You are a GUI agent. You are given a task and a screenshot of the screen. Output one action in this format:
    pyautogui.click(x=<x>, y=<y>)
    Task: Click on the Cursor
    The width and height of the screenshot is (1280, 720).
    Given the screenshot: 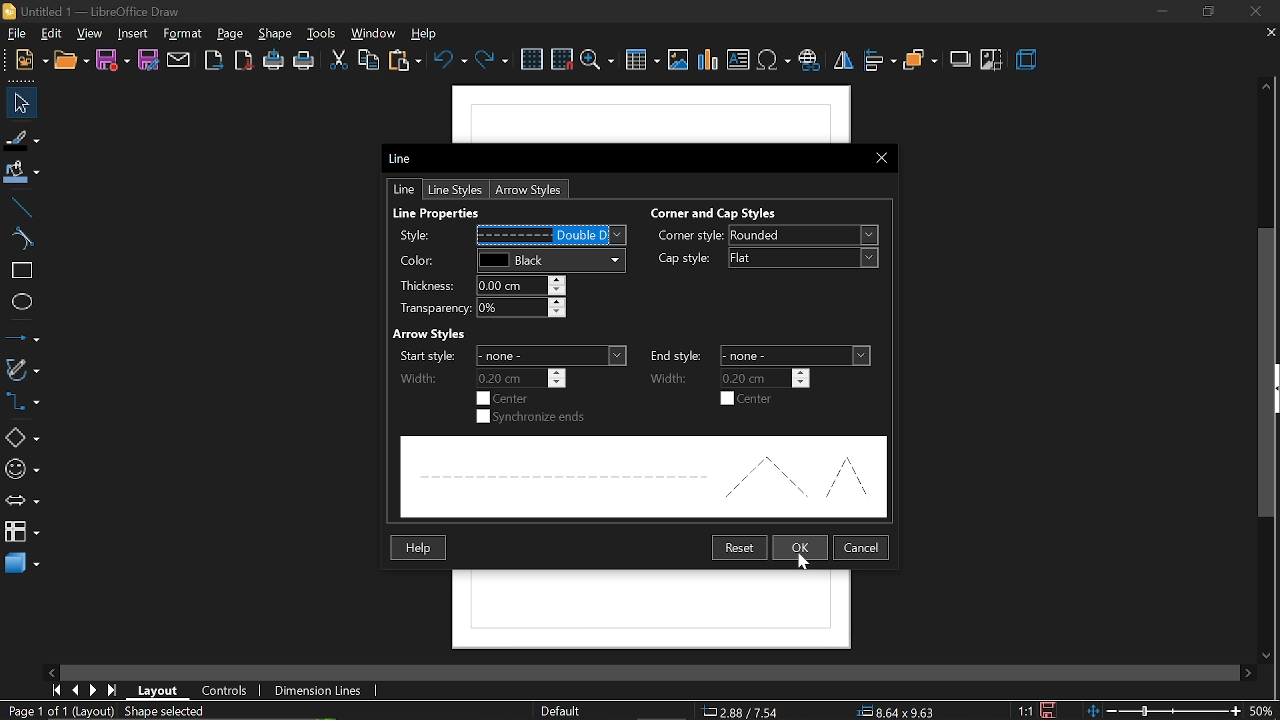 What is the action you would take?
    pyautogui.click(x=802, y=564)
    